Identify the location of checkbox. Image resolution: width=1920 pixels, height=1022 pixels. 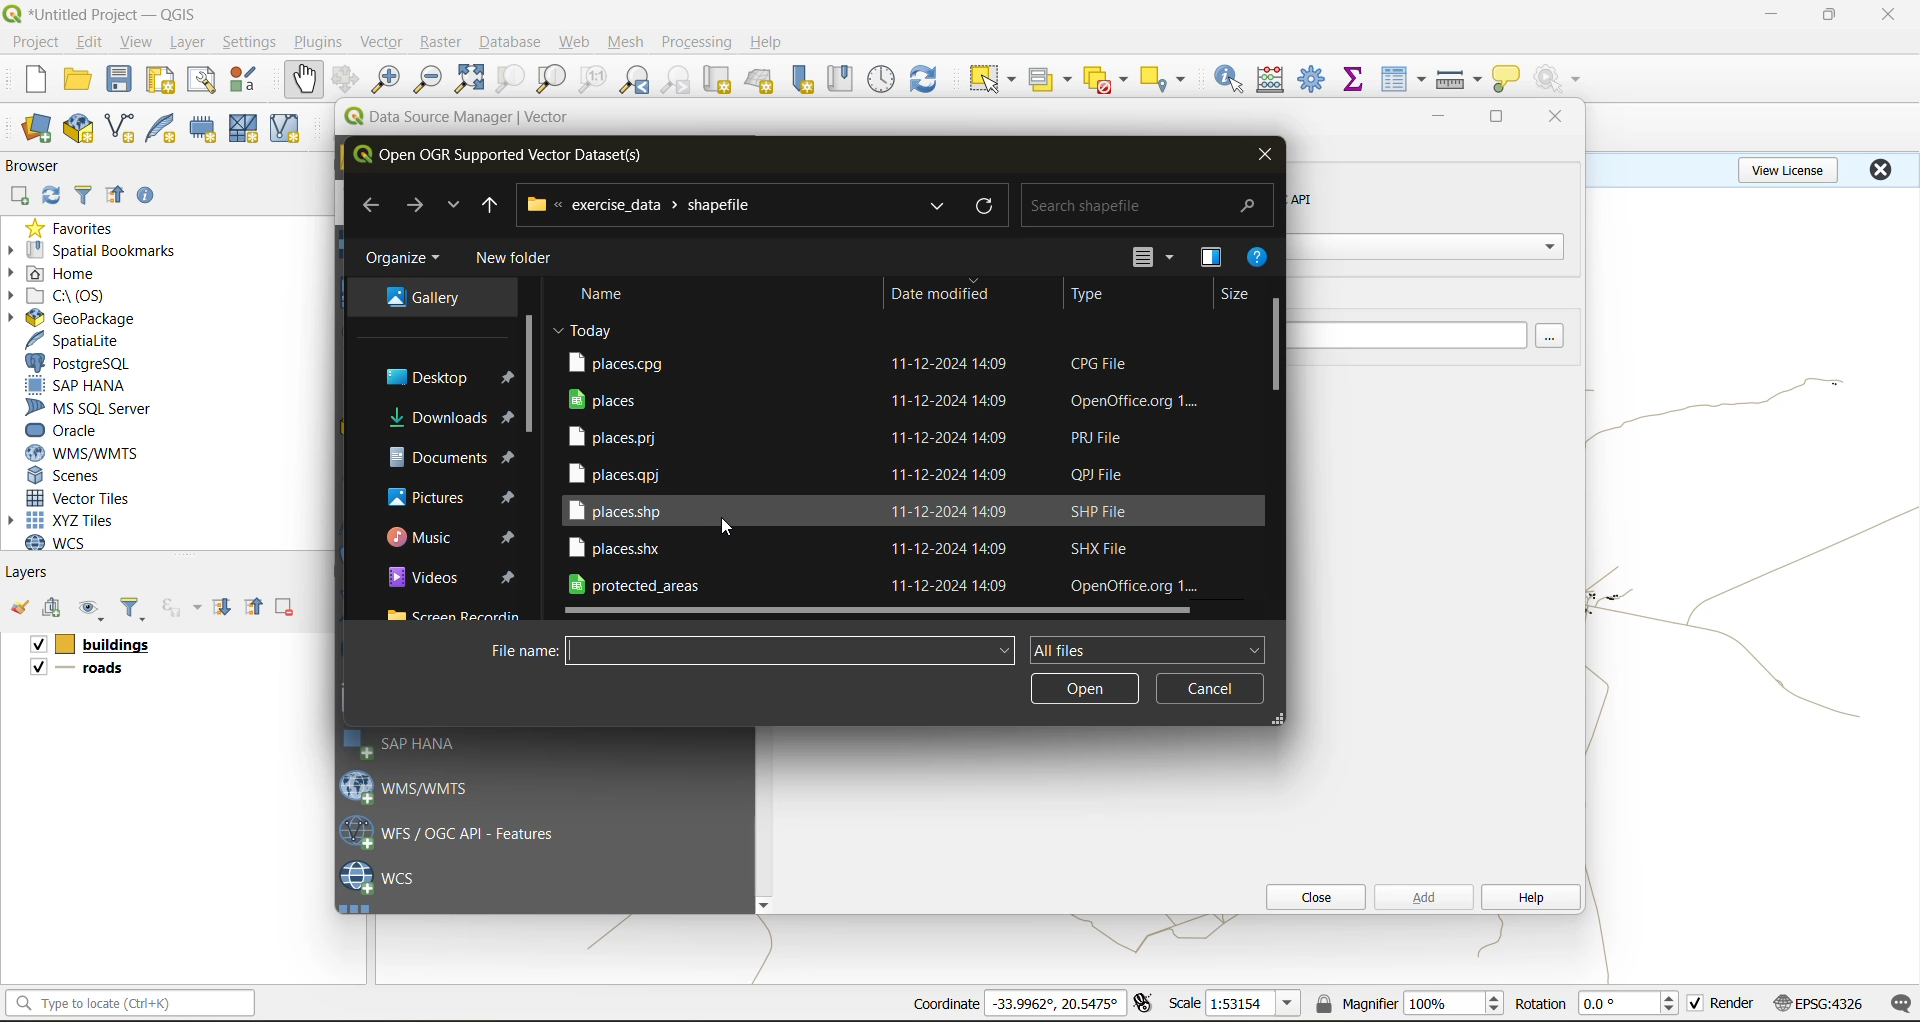
(35, 645).